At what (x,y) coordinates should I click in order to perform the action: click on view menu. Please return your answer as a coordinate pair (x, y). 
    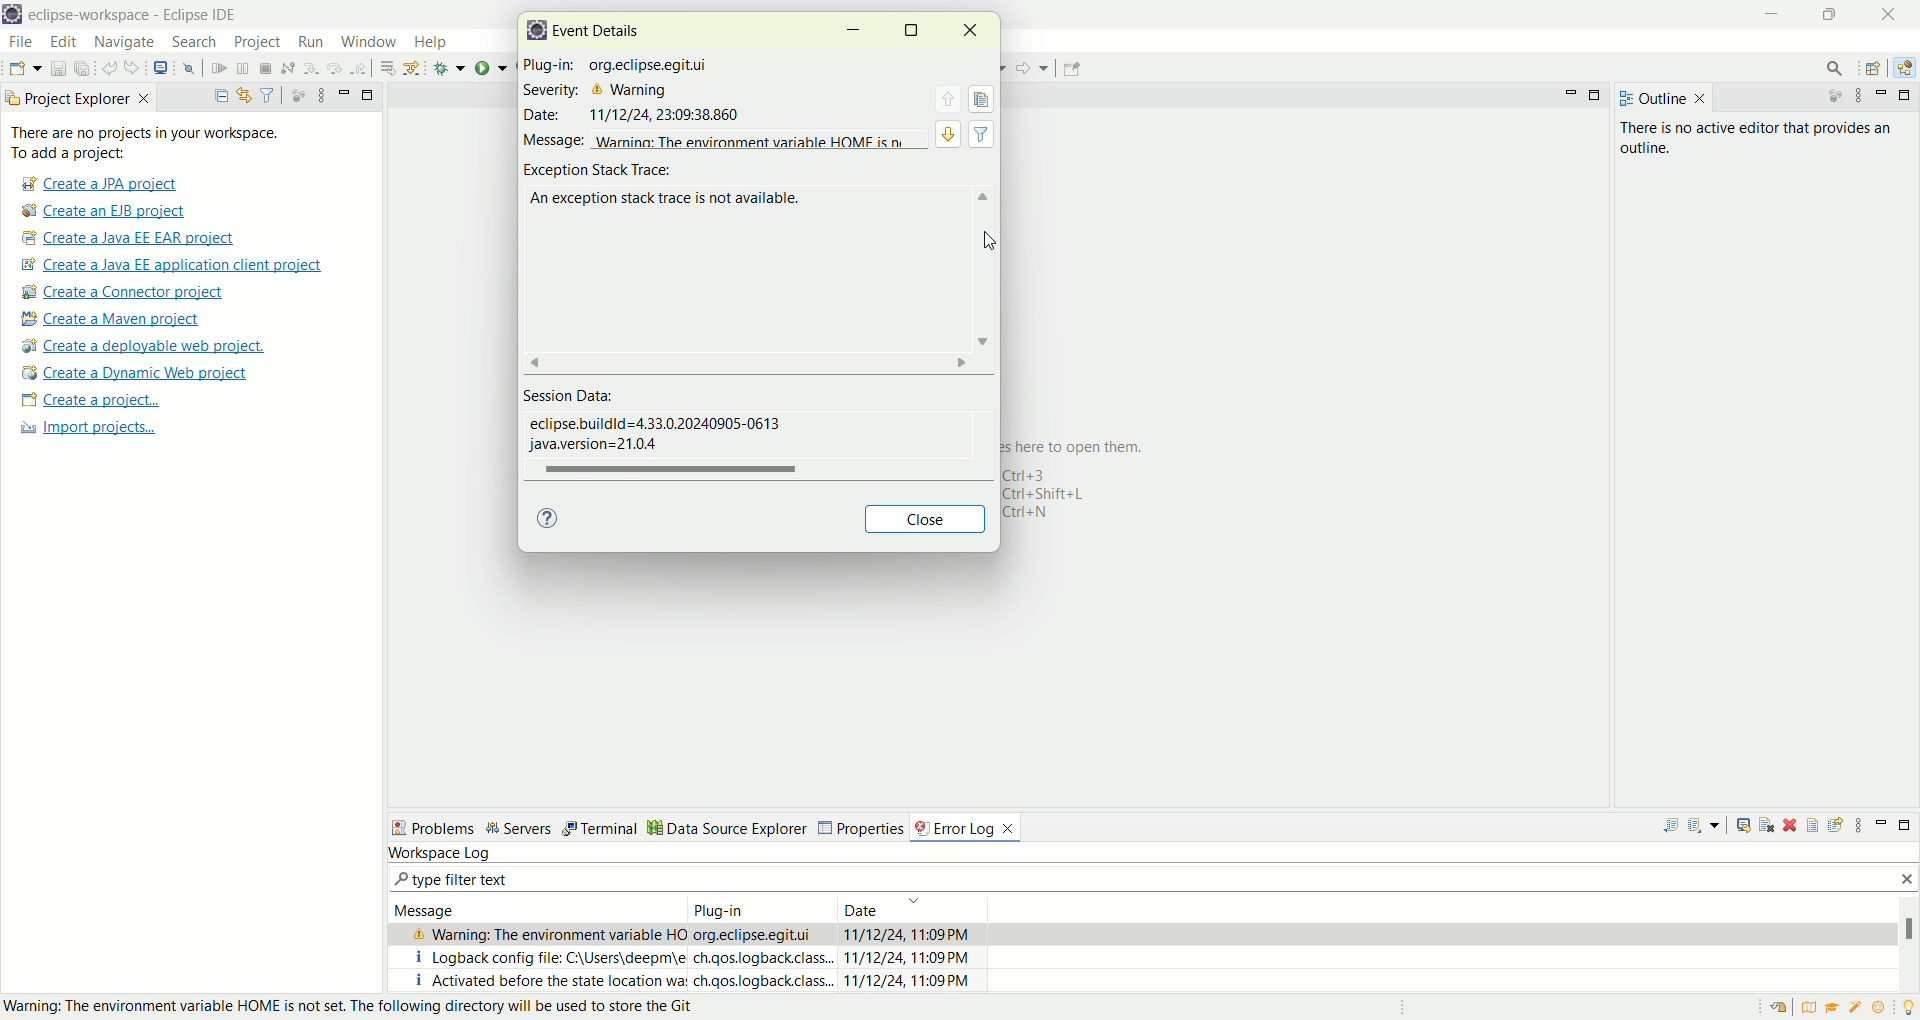
    Looking at the image, I should click on (1858, 96).